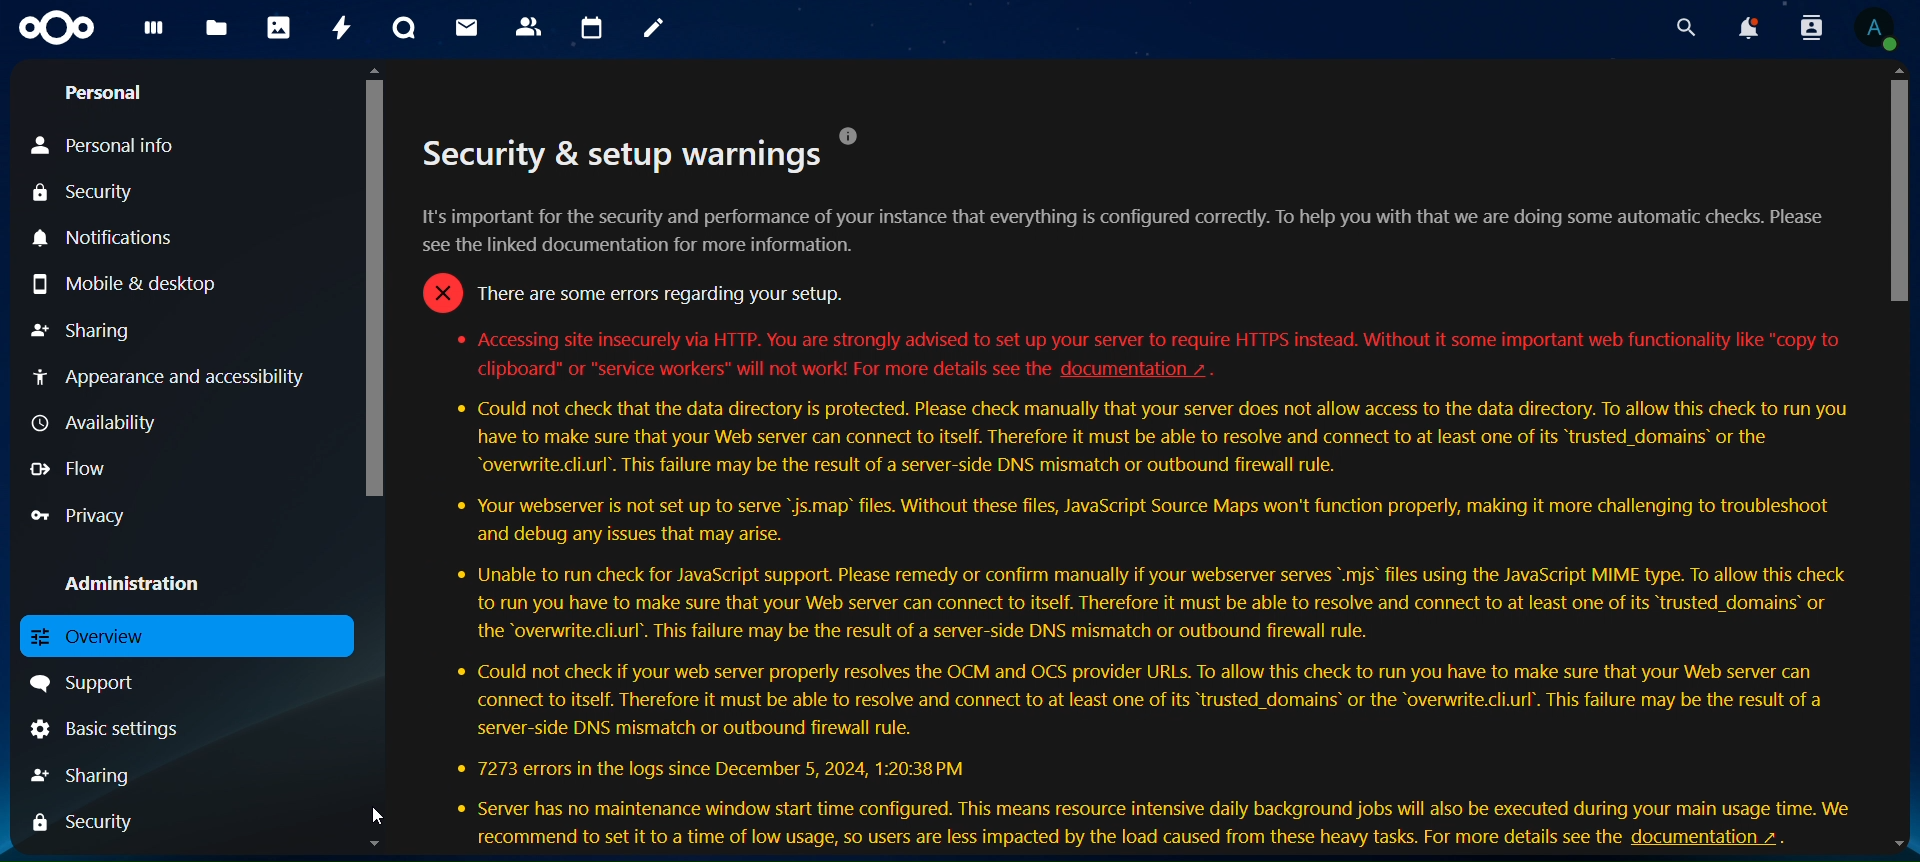 This screenshot has width=1920, height=862. I want to click on files, so click(216, 29).